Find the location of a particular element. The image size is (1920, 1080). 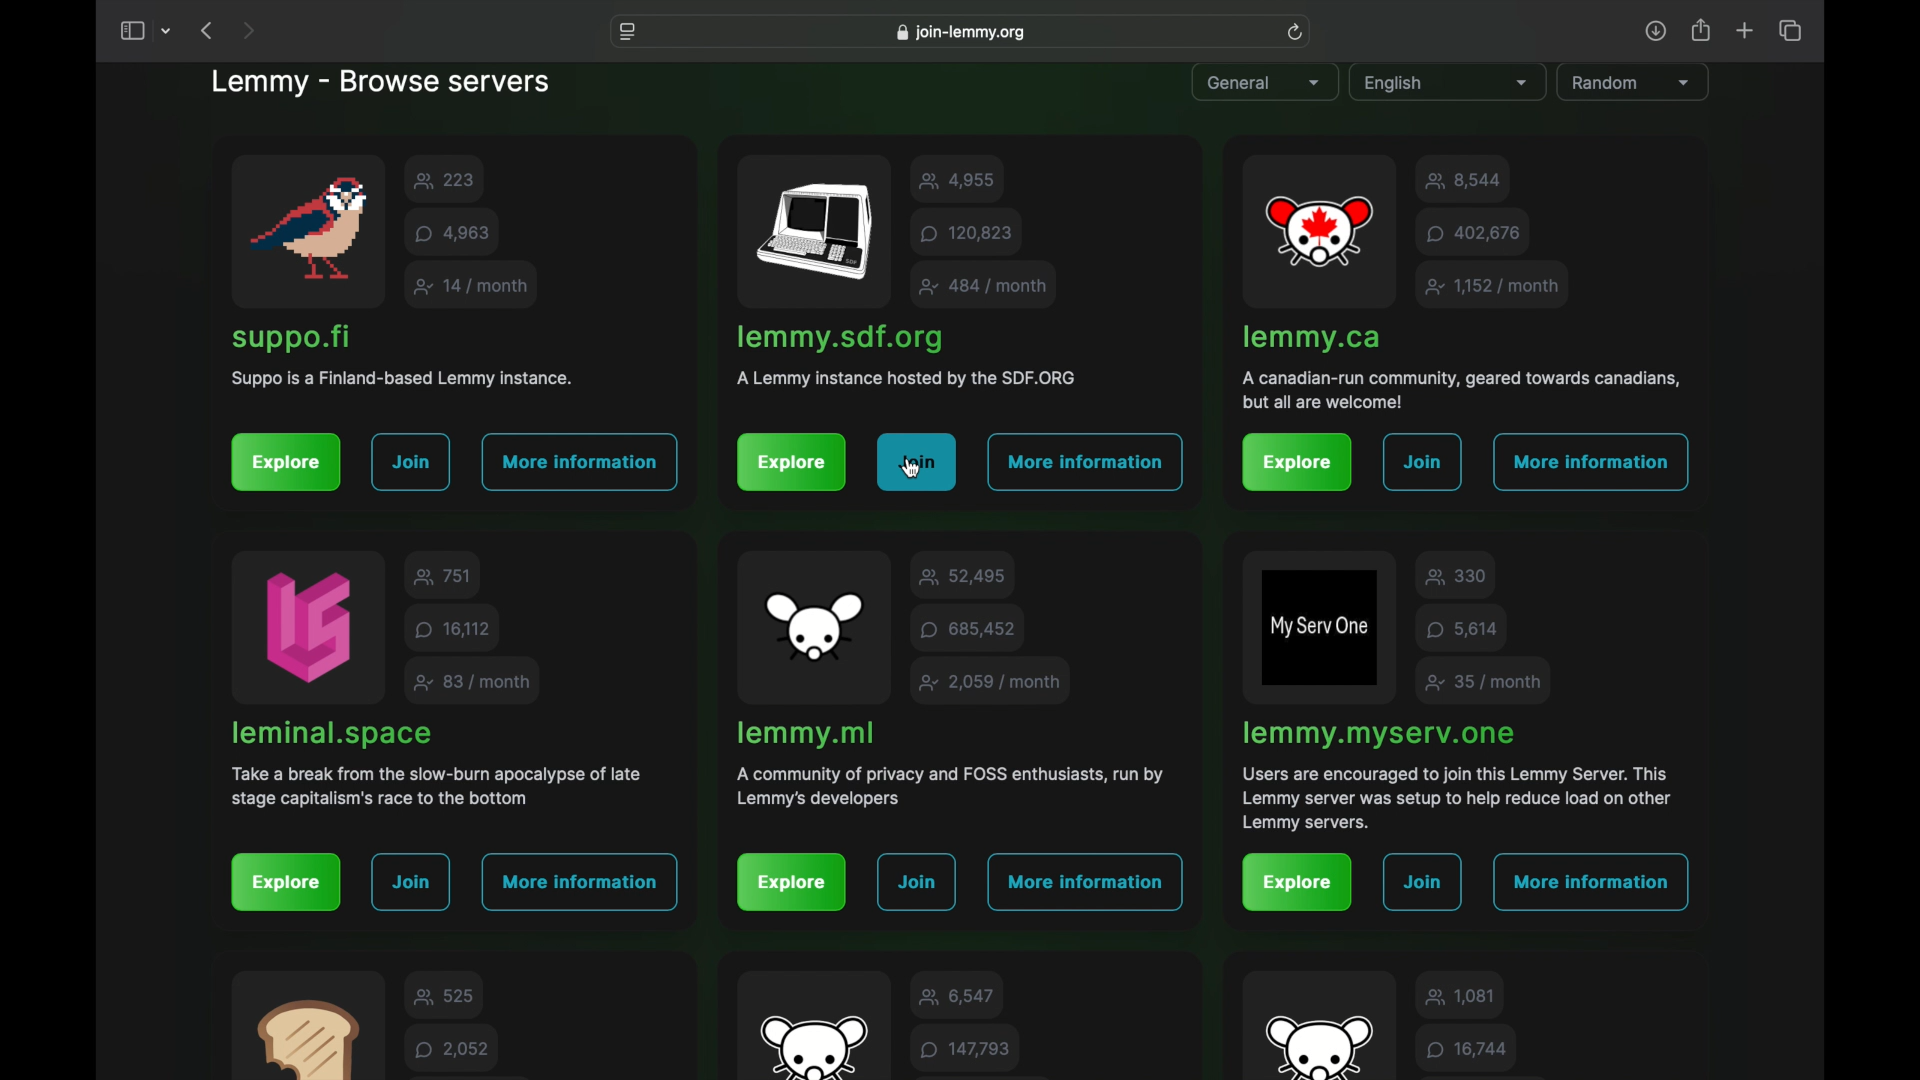

comments is located at coordinates (451, 1048).